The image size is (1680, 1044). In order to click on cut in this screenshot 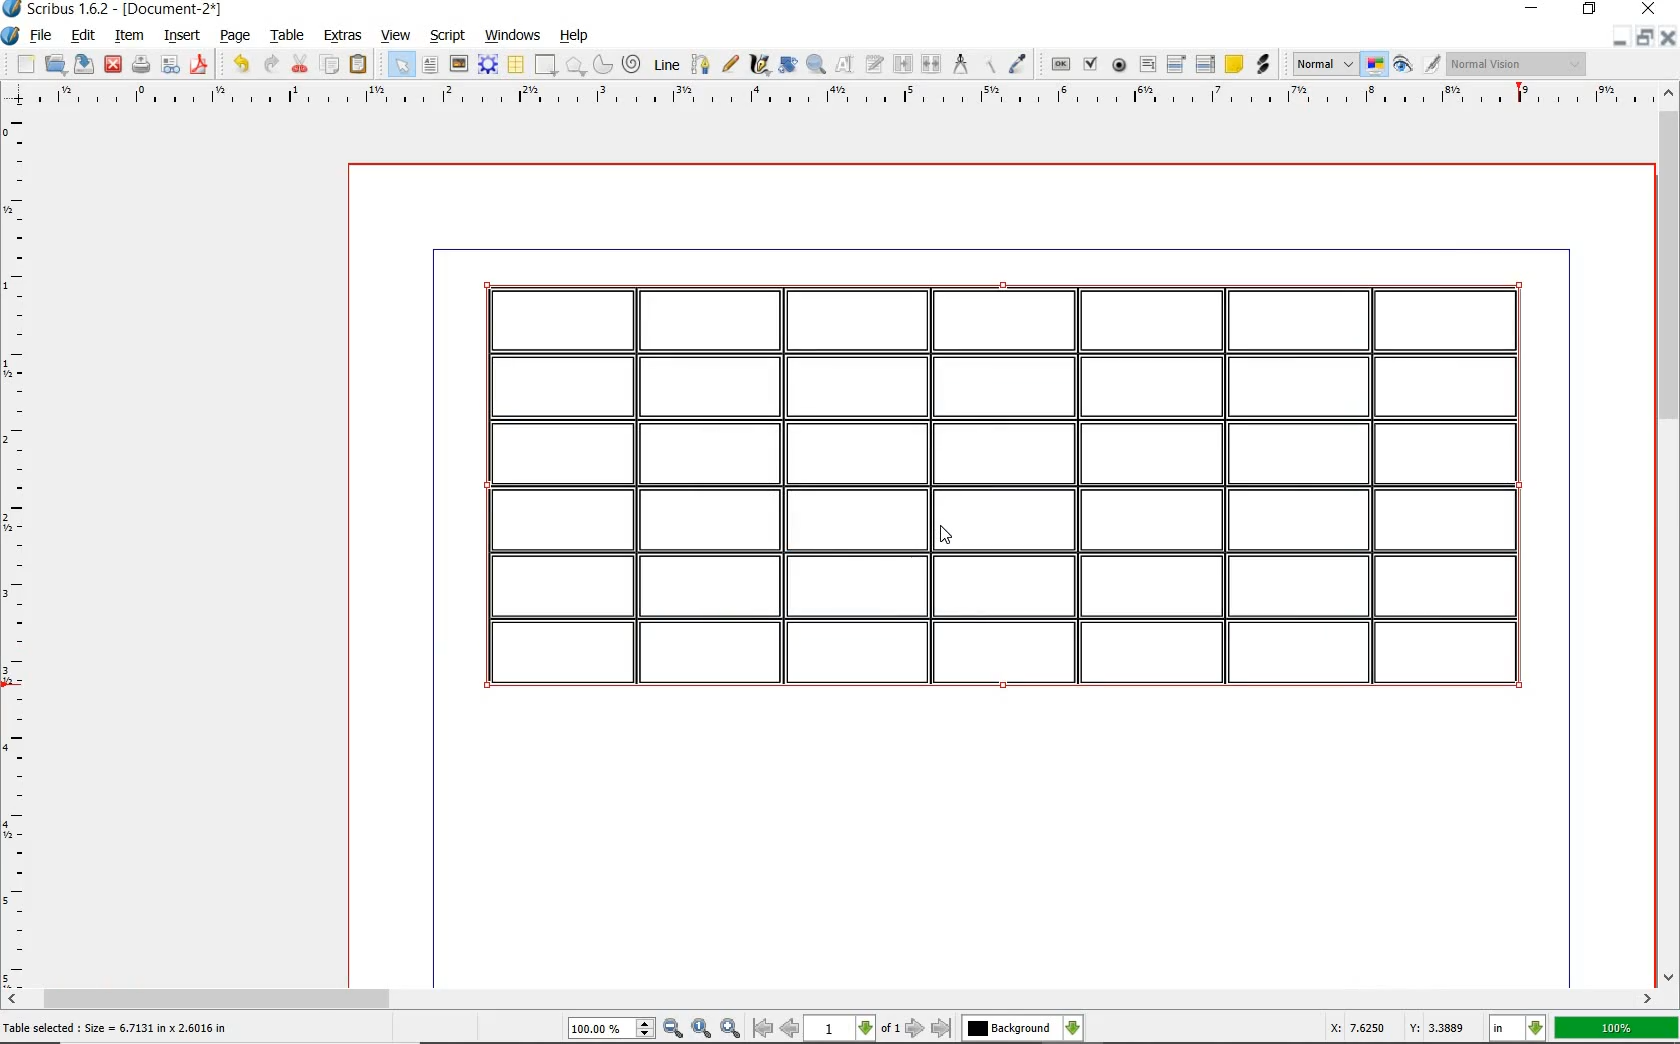, I will do `click(299, 63)`.